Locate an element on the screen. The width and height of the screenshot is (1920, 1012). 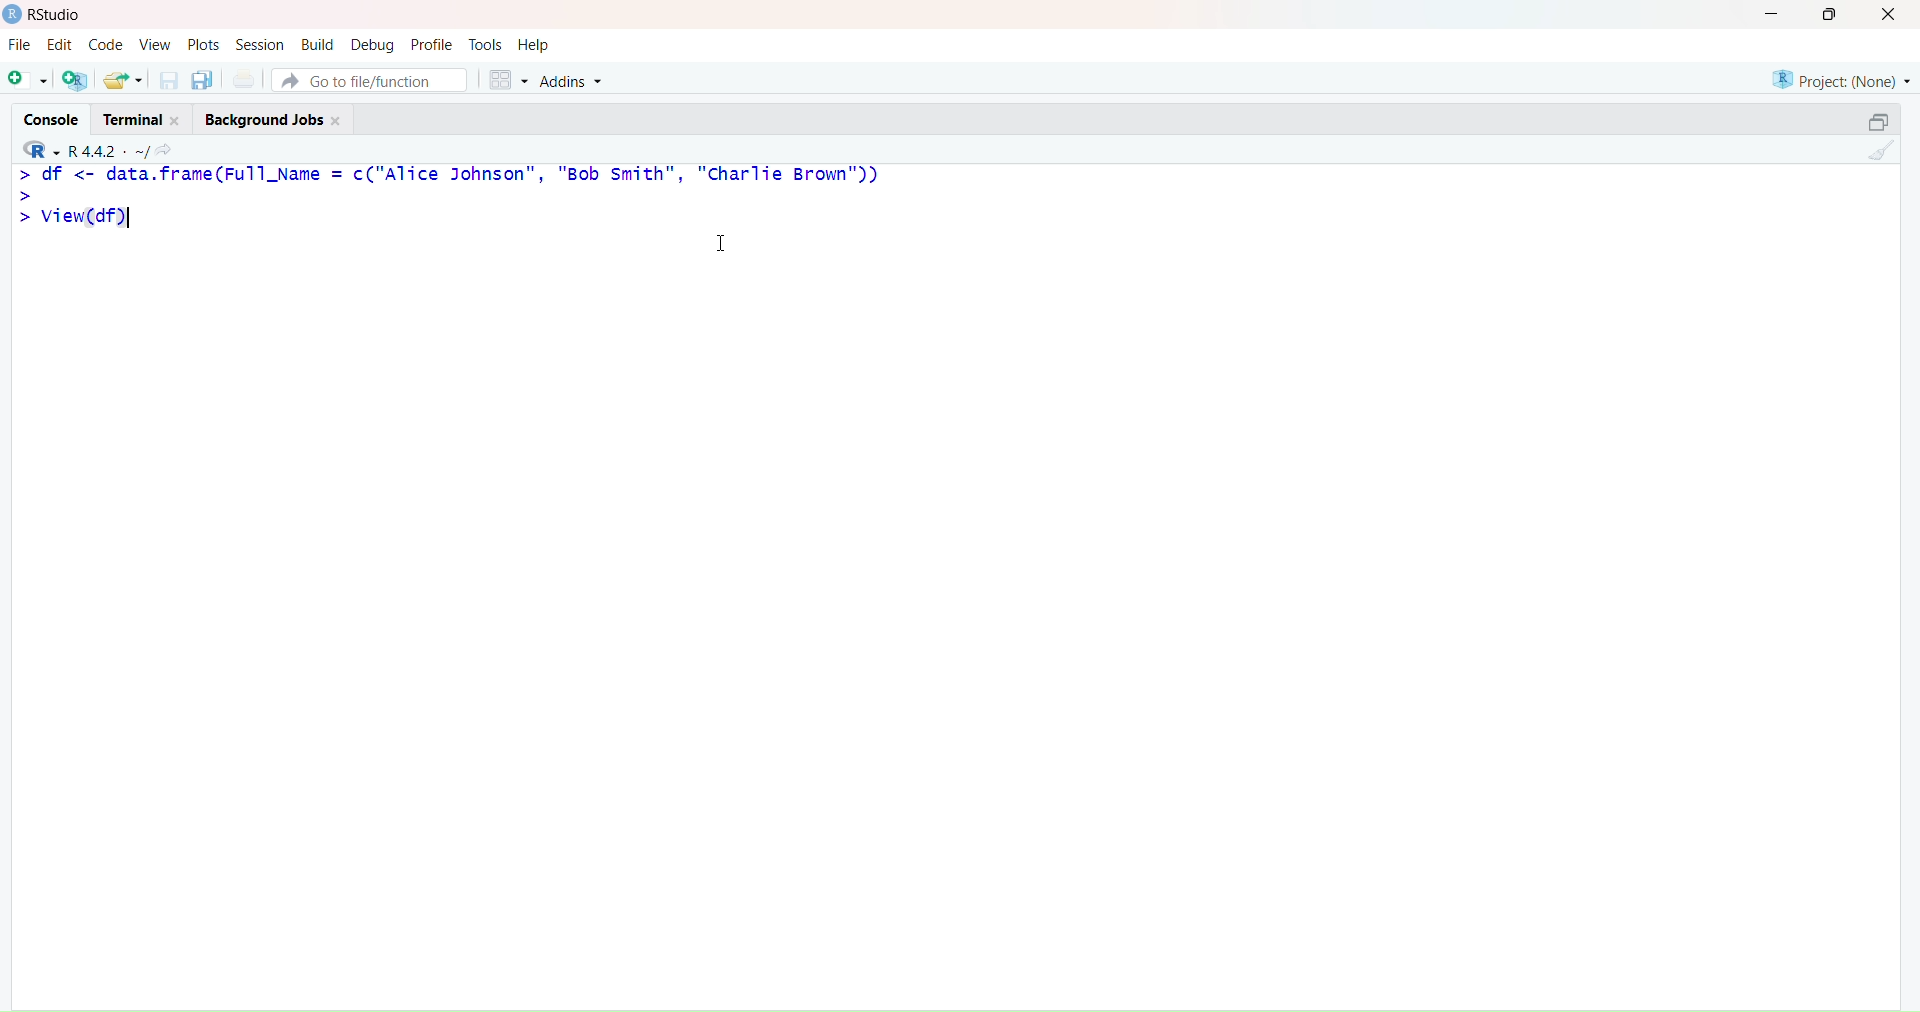
Profile is located at coordinates (432, 45).